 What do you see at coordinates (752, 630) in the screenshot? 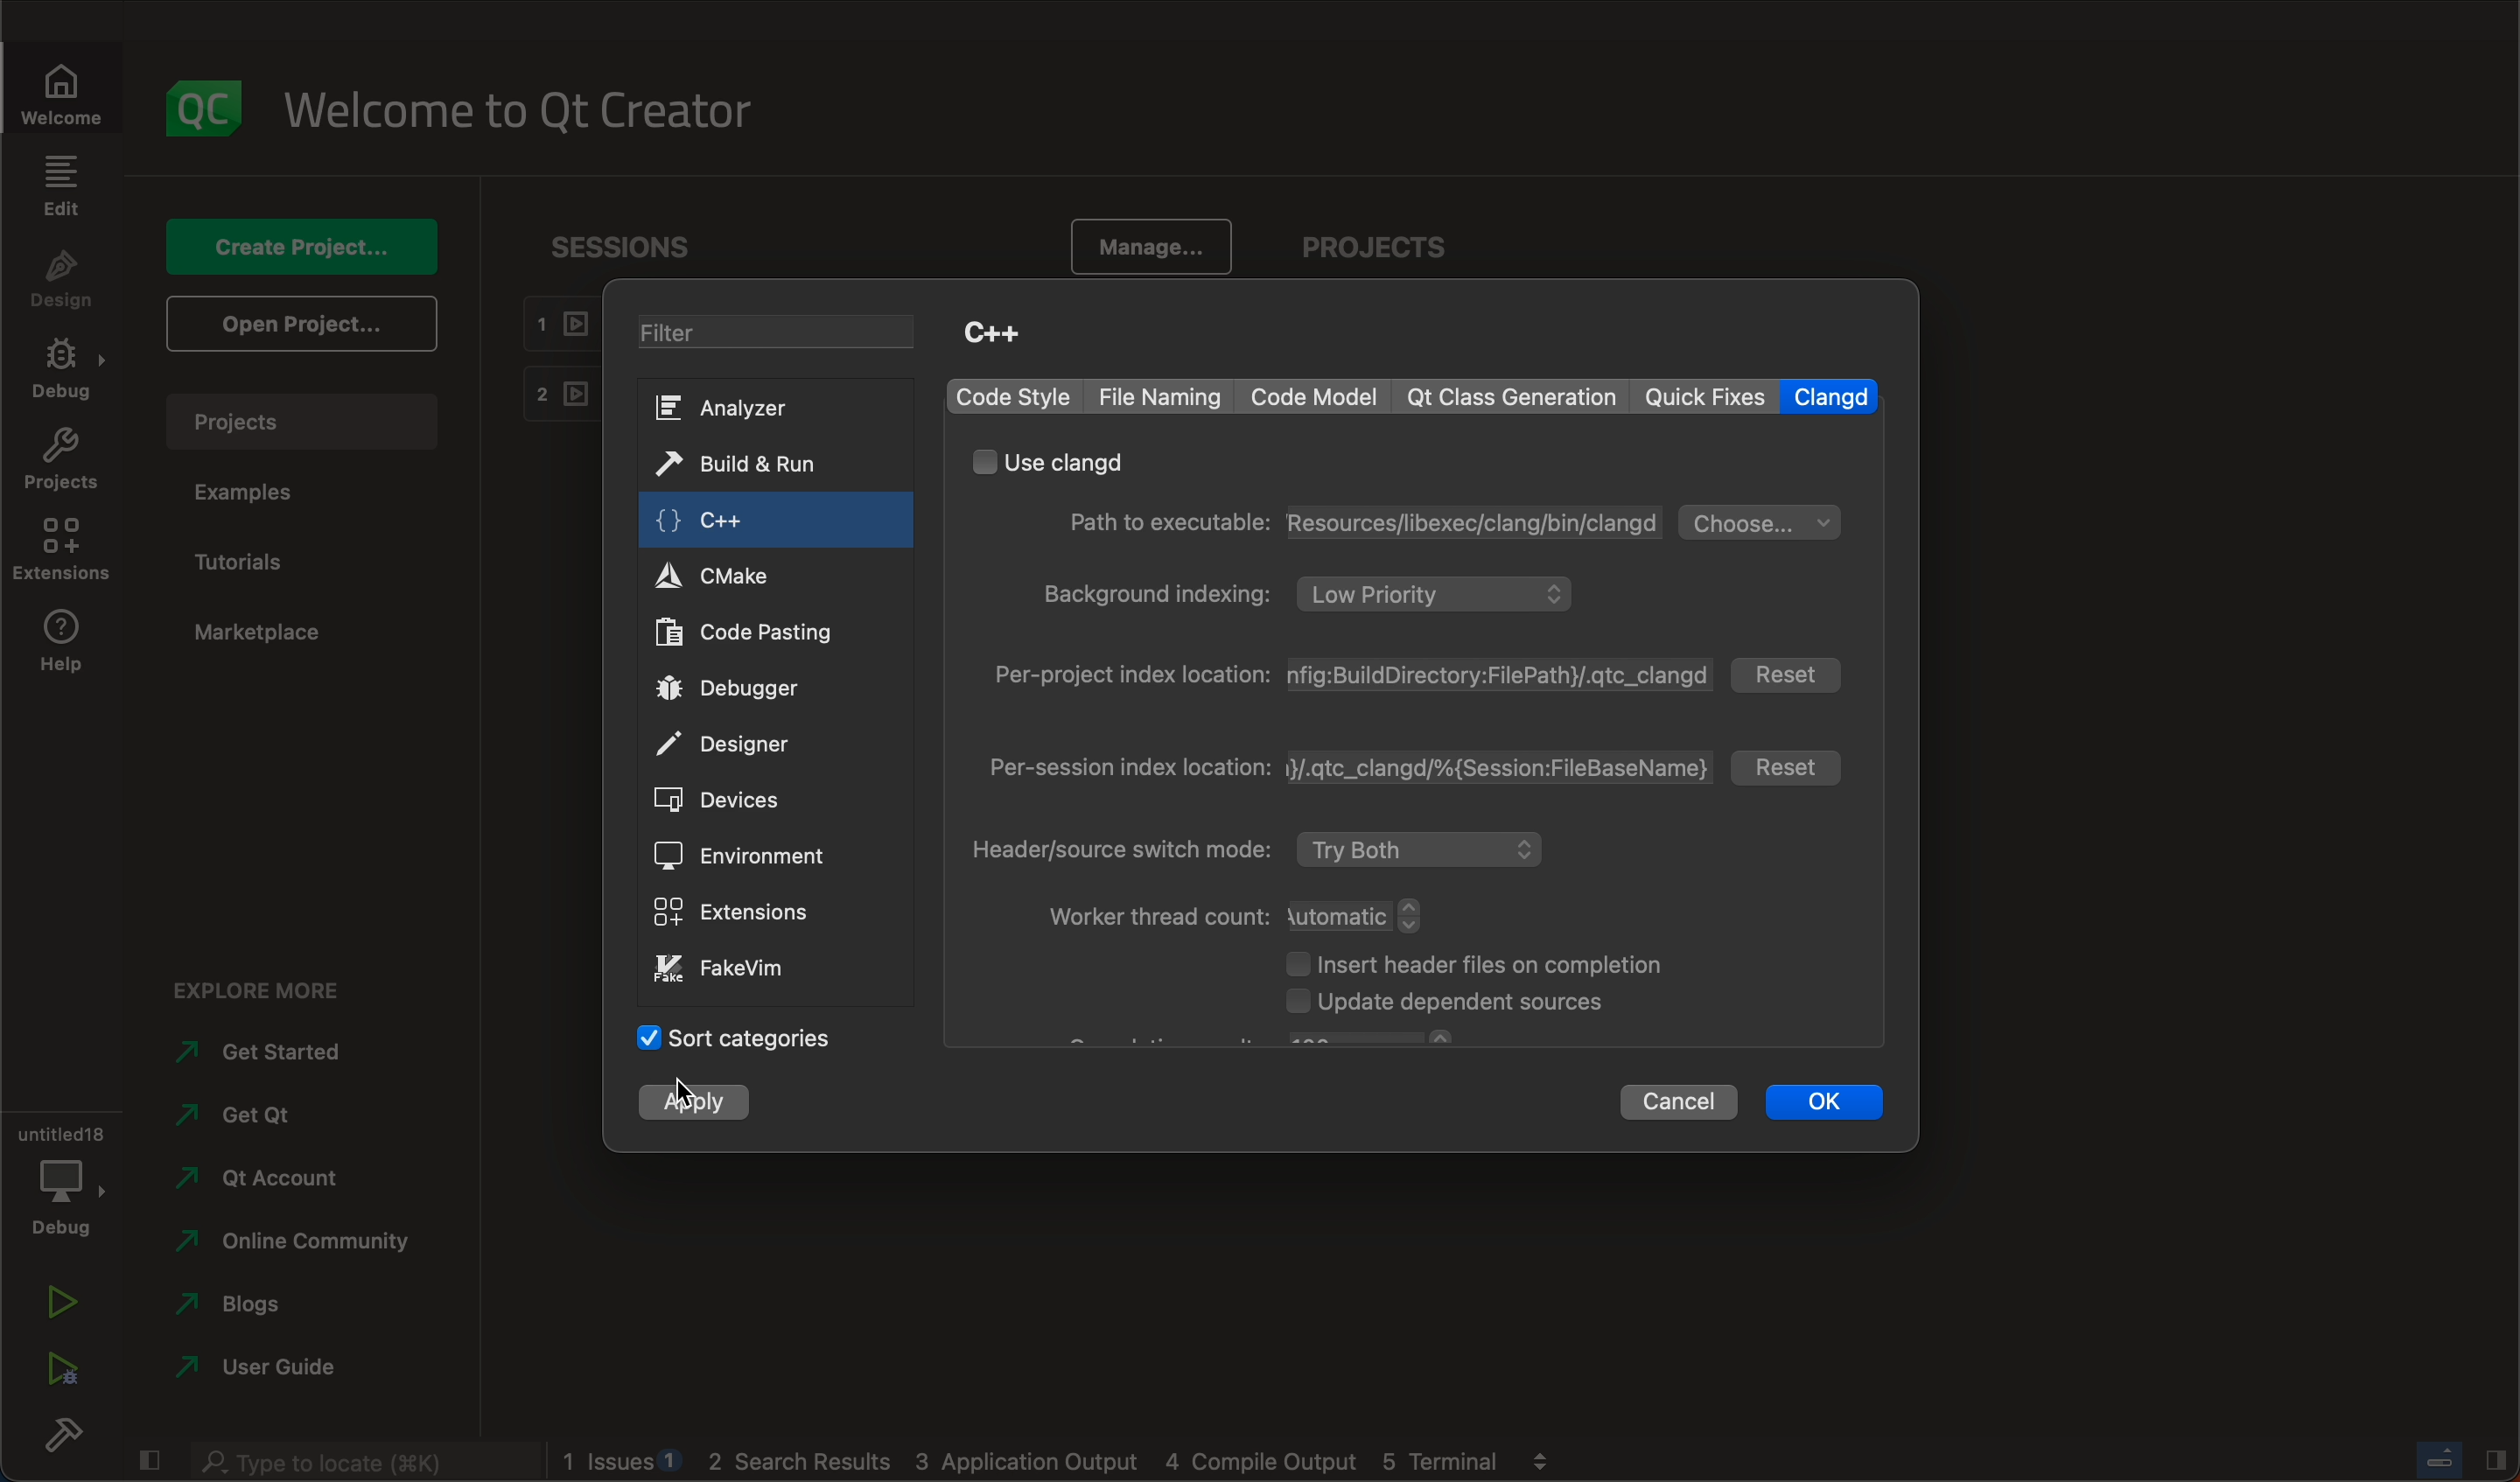
I see `fake vim` at bounding box center [752, 630].